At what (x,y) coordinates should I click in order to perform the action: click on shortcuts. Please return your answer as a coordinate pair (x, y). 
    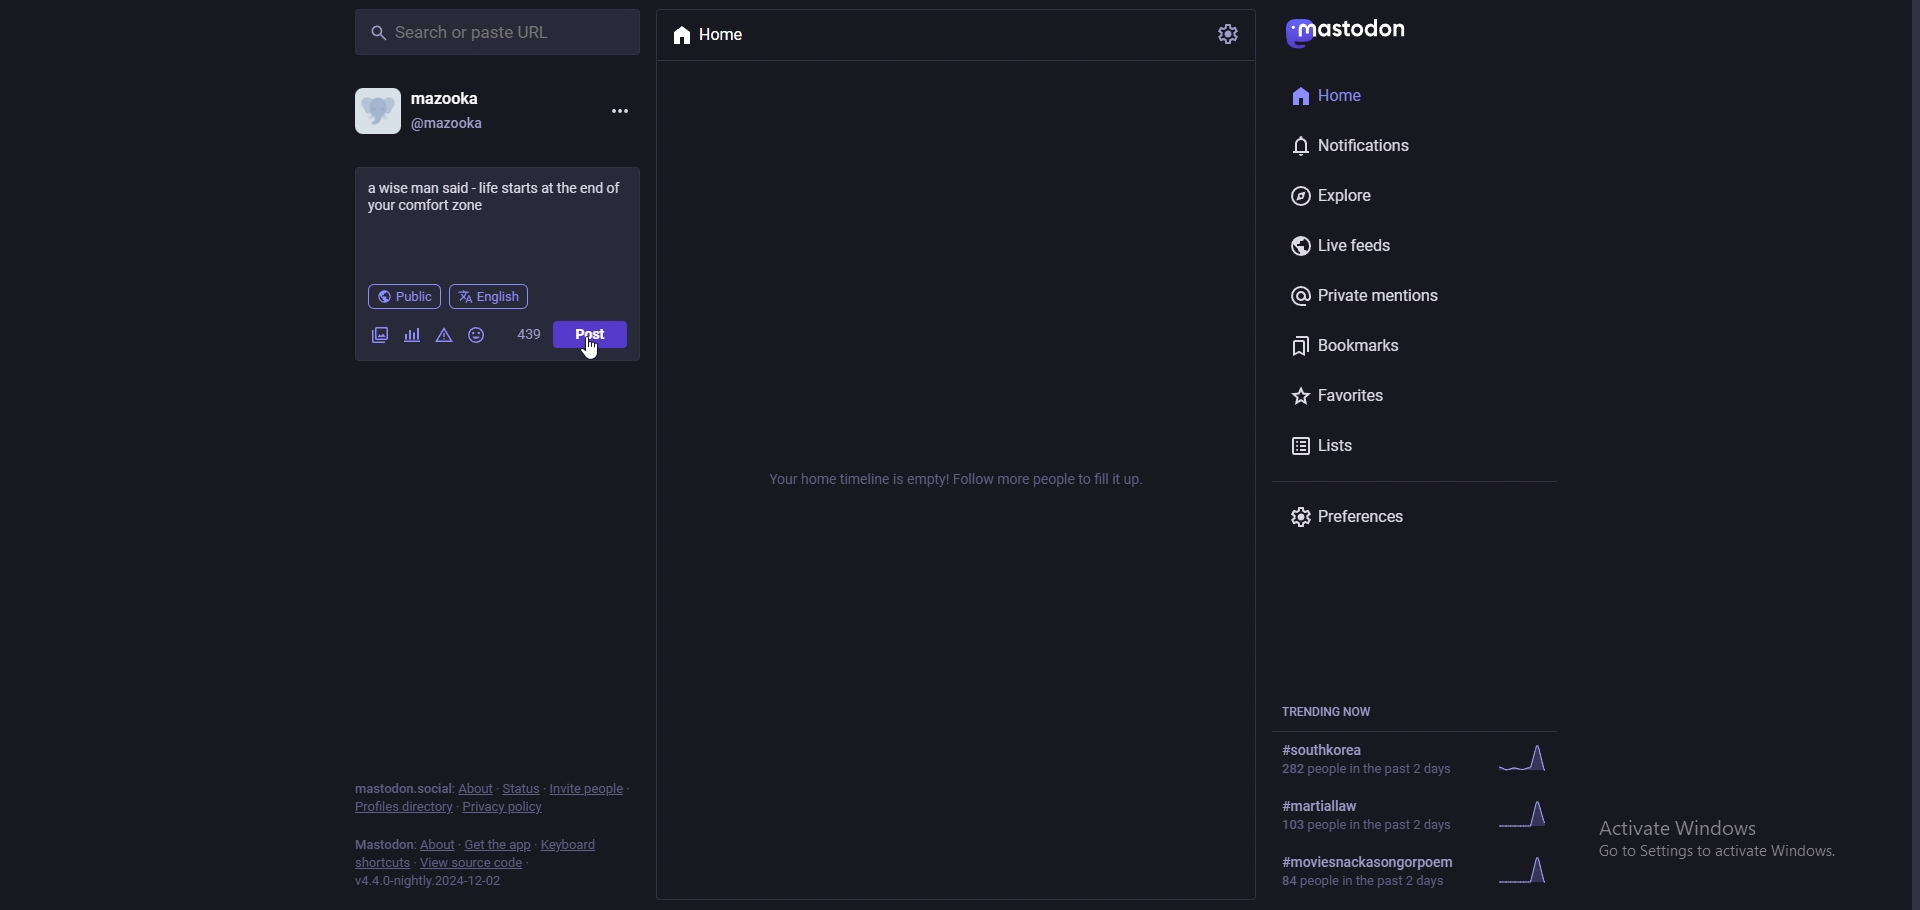
    Looking at the image, I should click on (383, 863).